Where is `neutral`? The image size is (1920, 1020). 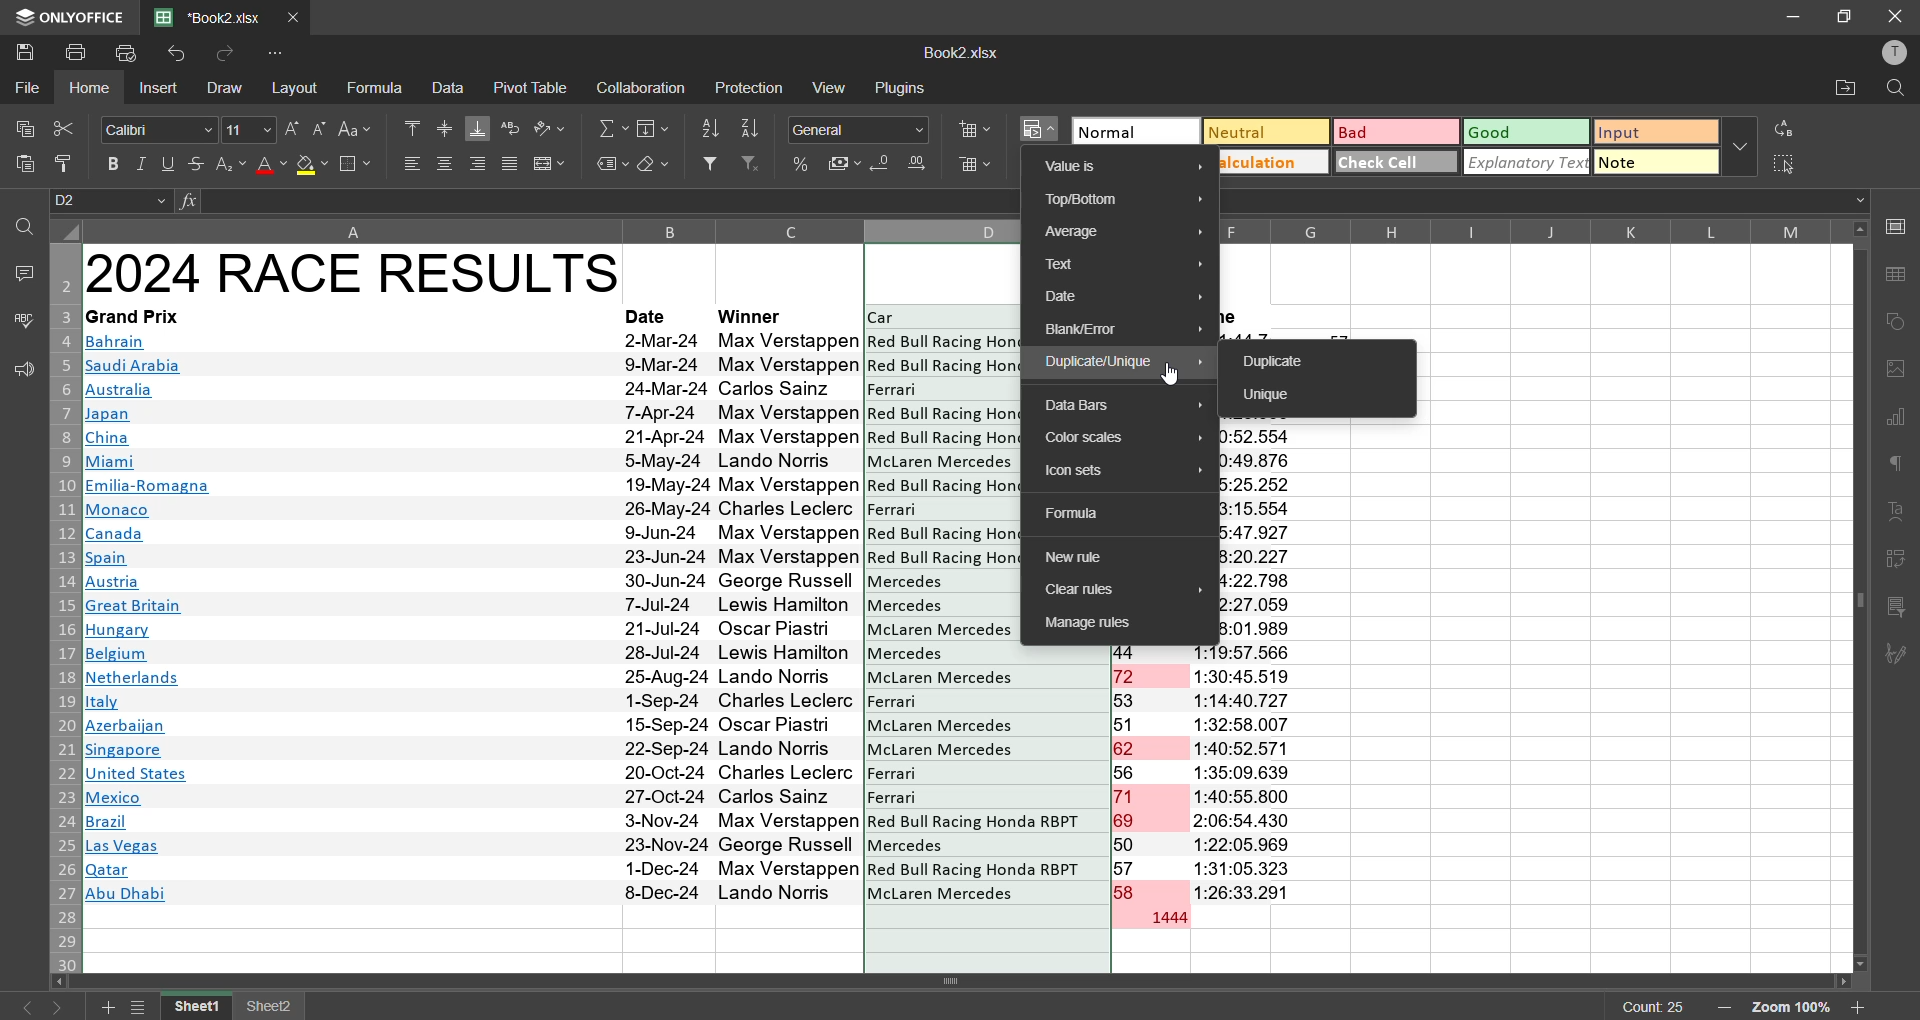
neutral is located at coordinates (1261, 131).